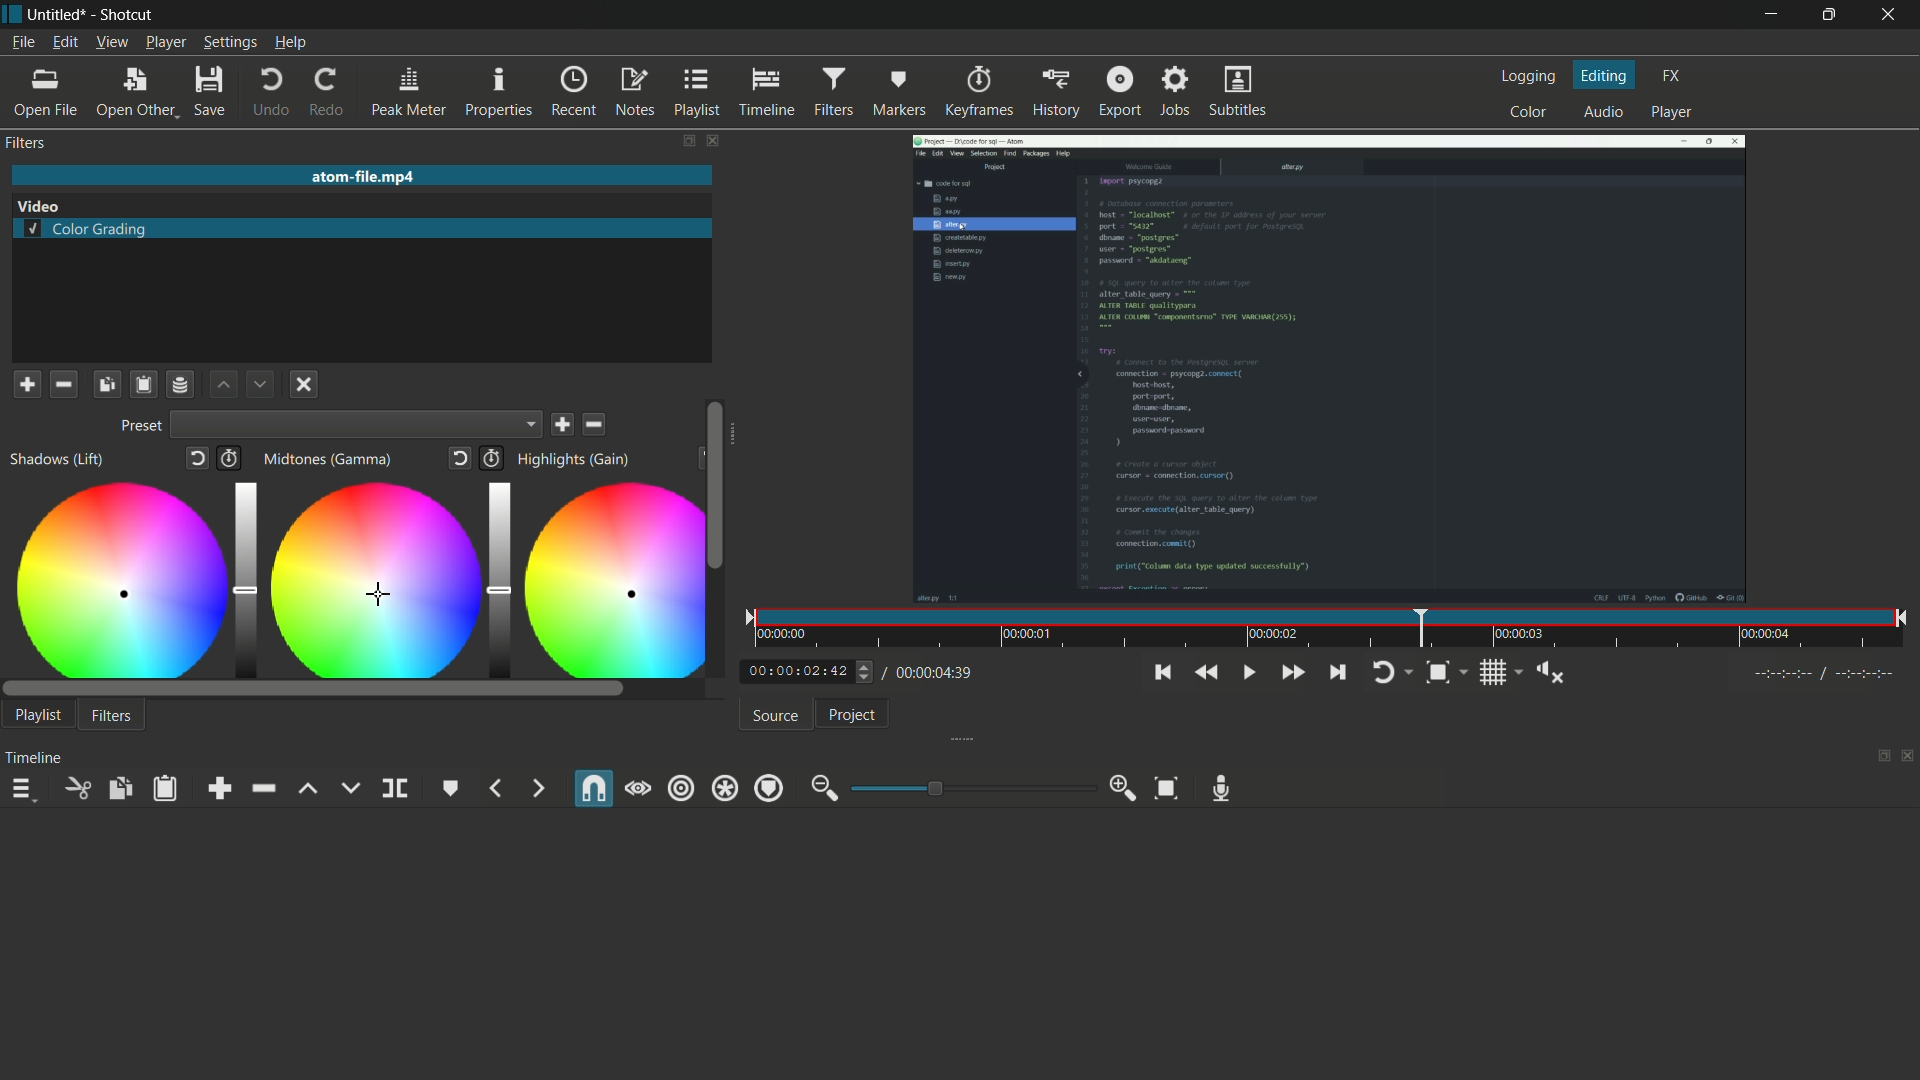 This screenshot has width=1920, height=1080. What do you see at coordinates (591, 790) in the screenshot?
I see `snap` at bounding box center [591, 790].